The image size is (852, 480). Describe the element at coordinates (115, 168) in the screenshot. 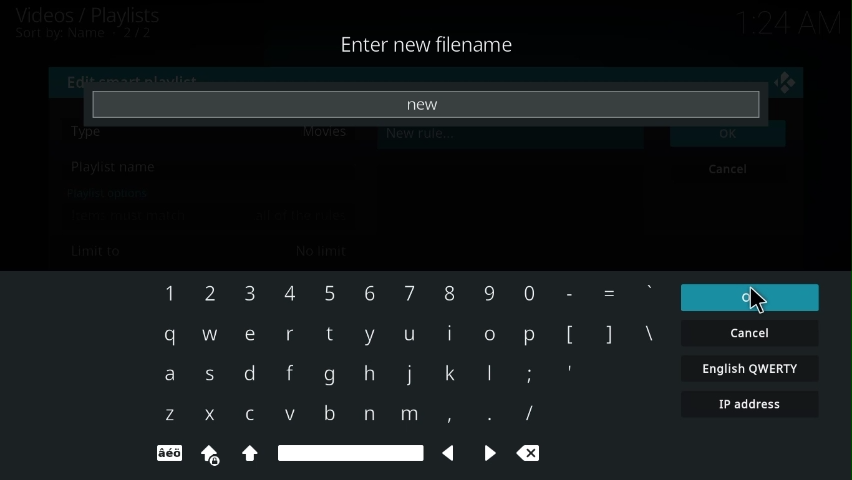

I see `playlist name` at that location.